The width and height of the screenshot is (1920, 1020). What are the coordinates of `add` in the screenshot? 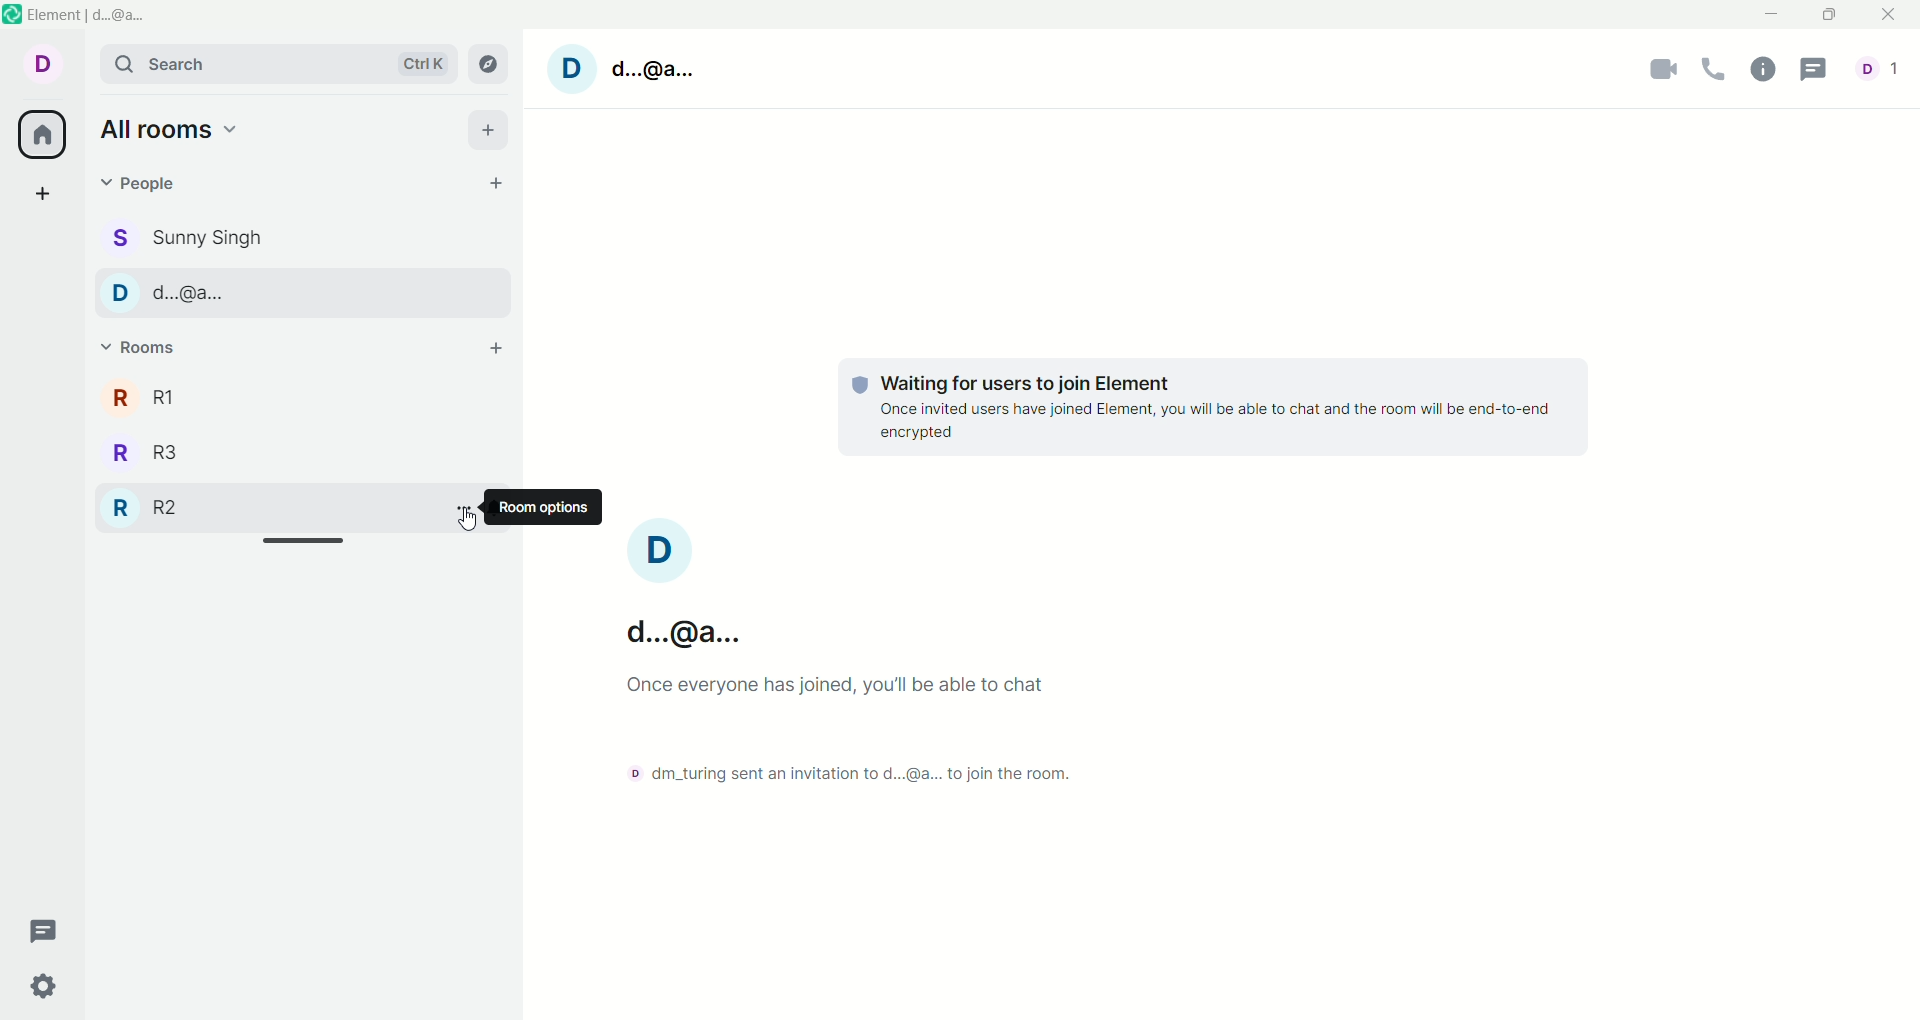 It's located at (491, 349).